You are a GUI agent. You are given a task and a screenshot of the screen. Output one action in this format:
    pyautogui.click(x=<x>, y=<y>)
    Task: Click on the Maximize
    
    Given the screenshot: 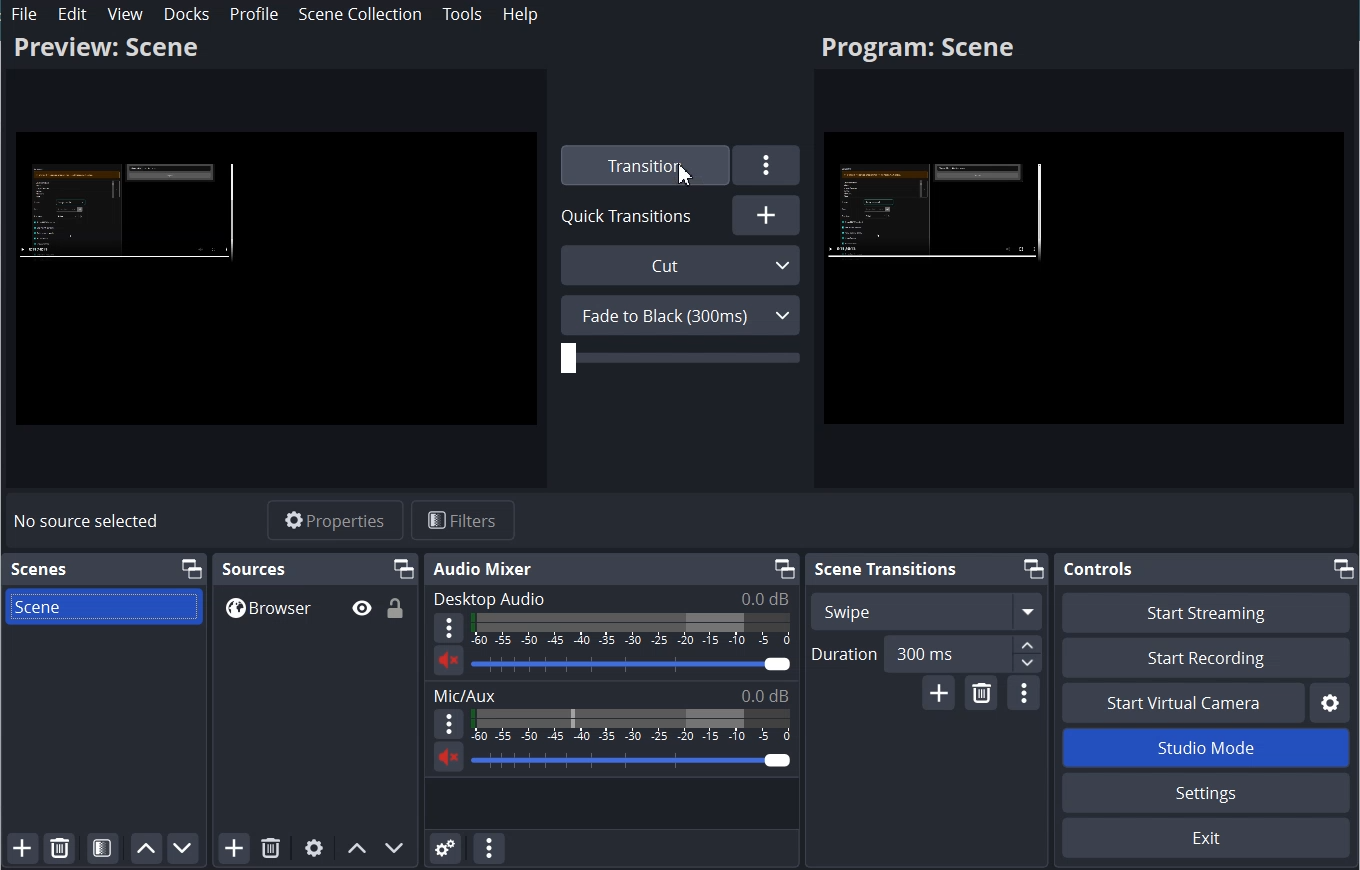 What is the action you would take?
    pyautogui.click(x=782, y=568)
    